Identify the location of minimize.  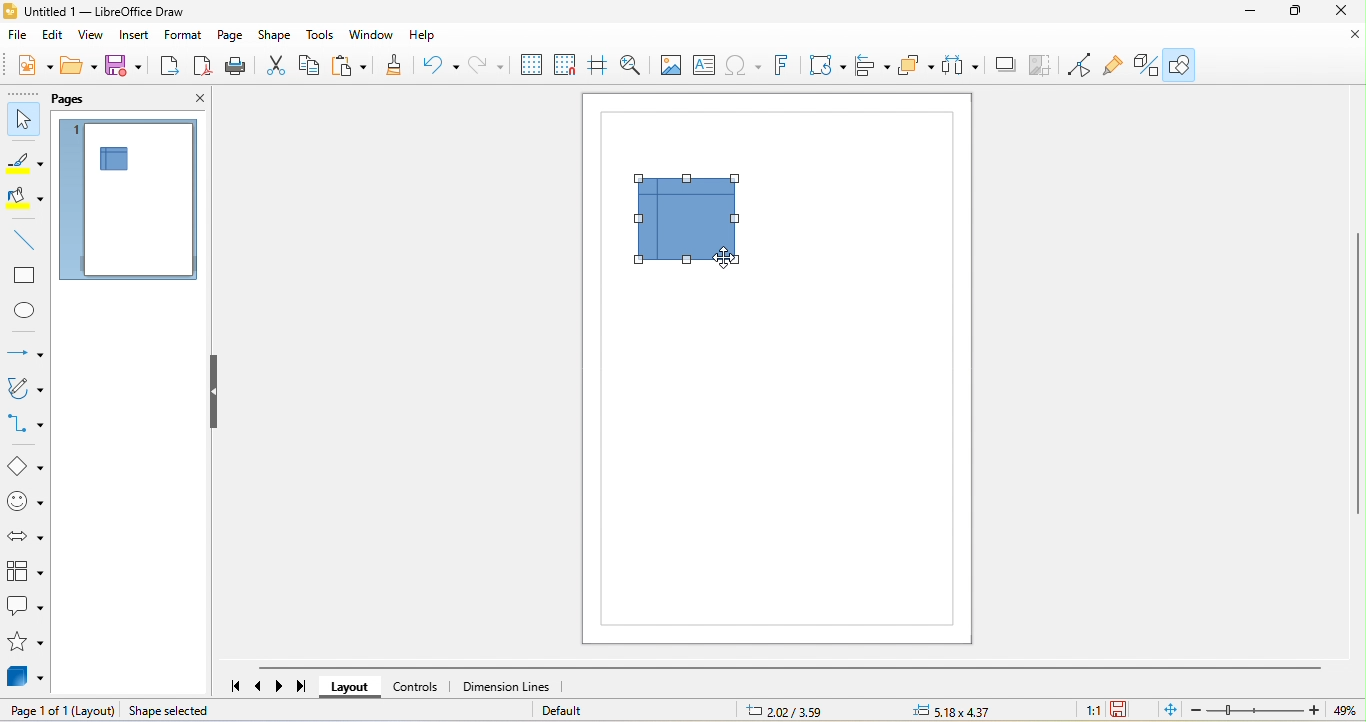
(1245, 14).